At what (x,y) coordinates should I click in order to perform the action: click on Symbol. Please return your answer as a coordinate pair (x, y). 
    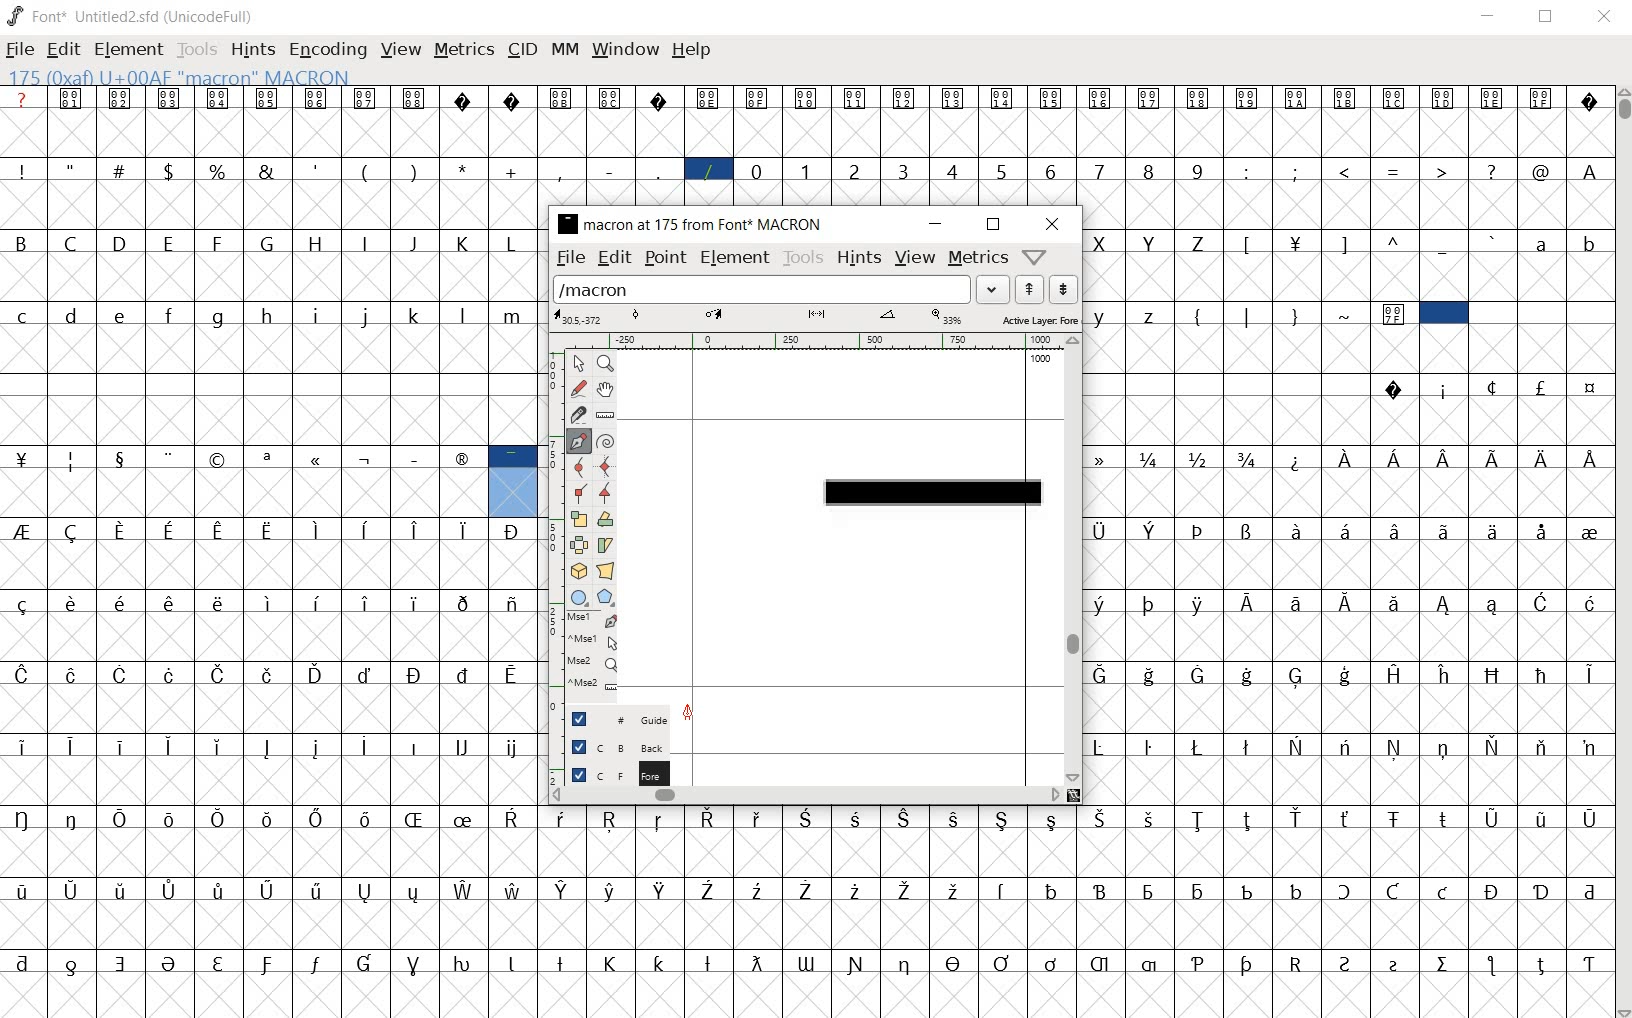
    Looking at the image, I should click on (319, 603).